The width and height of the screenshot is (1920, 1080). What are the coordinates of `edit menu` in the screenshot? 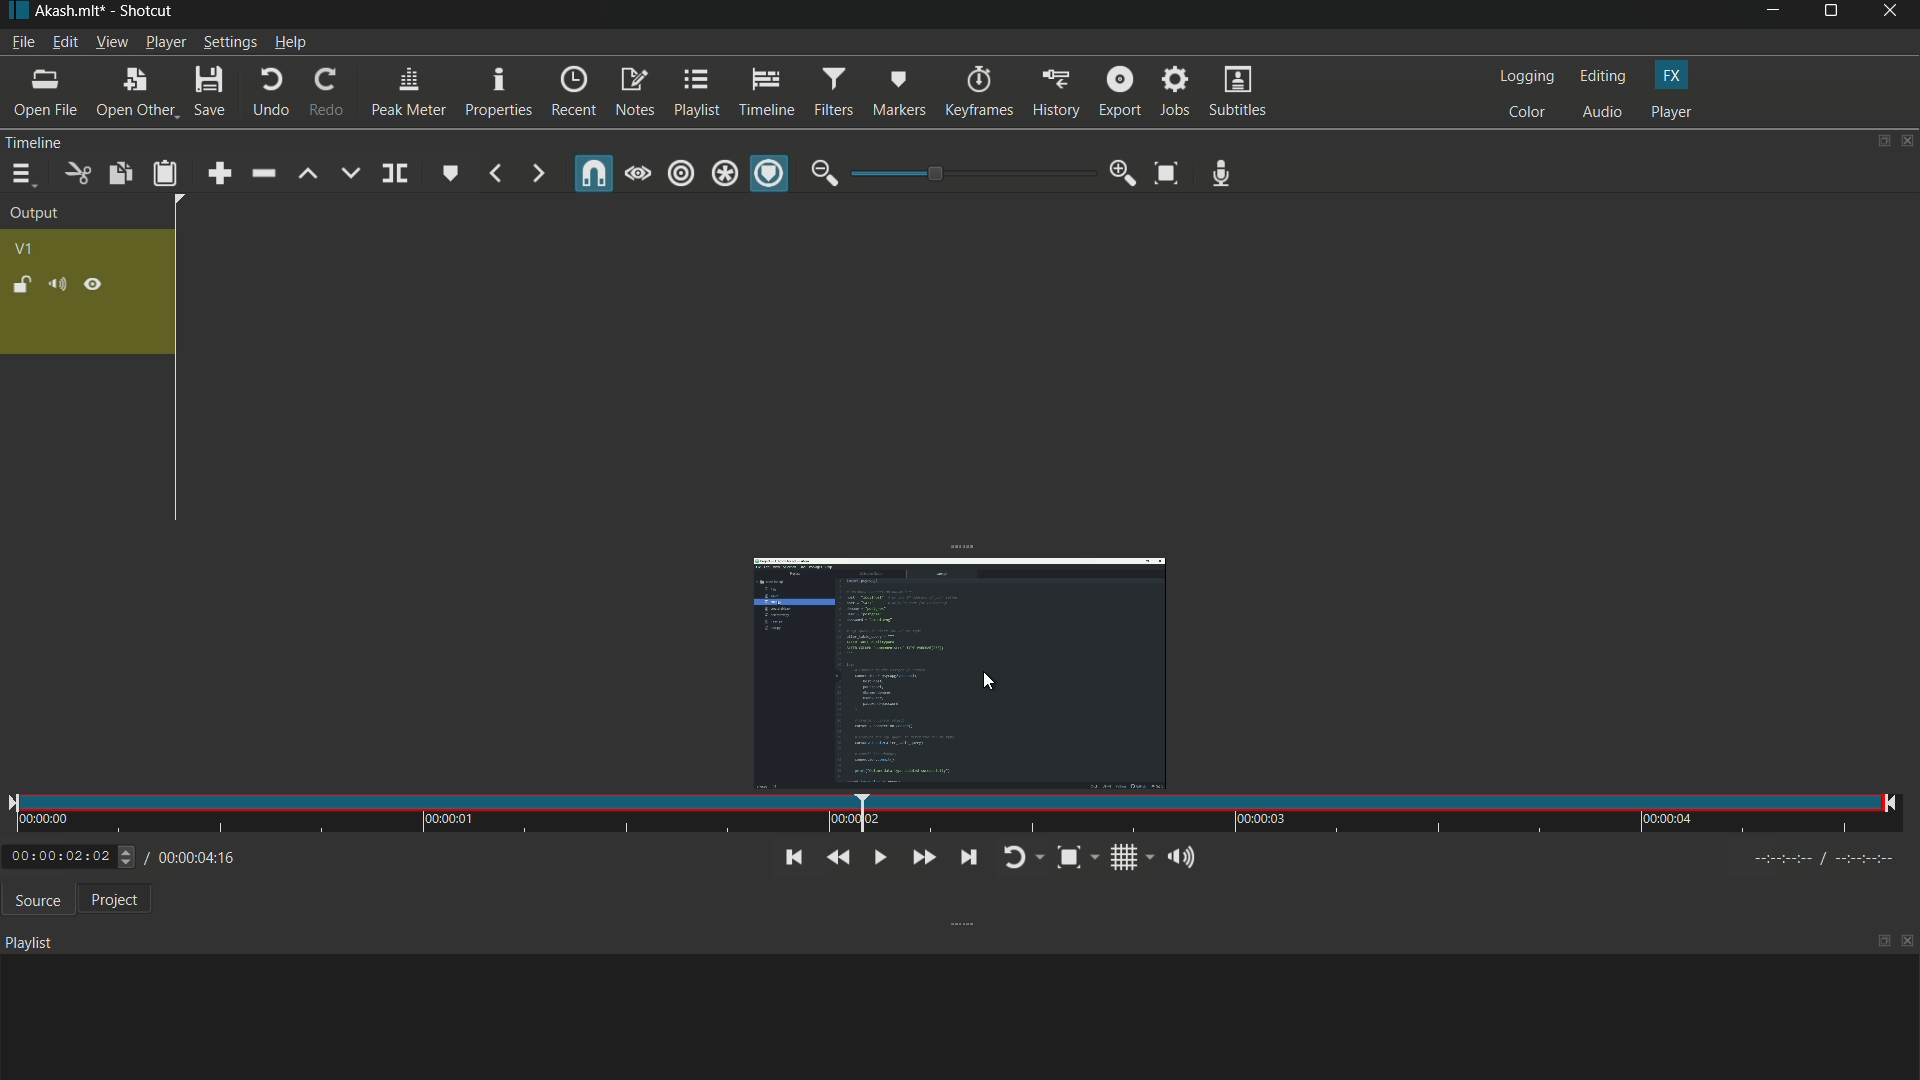 It's located at (64, 43).